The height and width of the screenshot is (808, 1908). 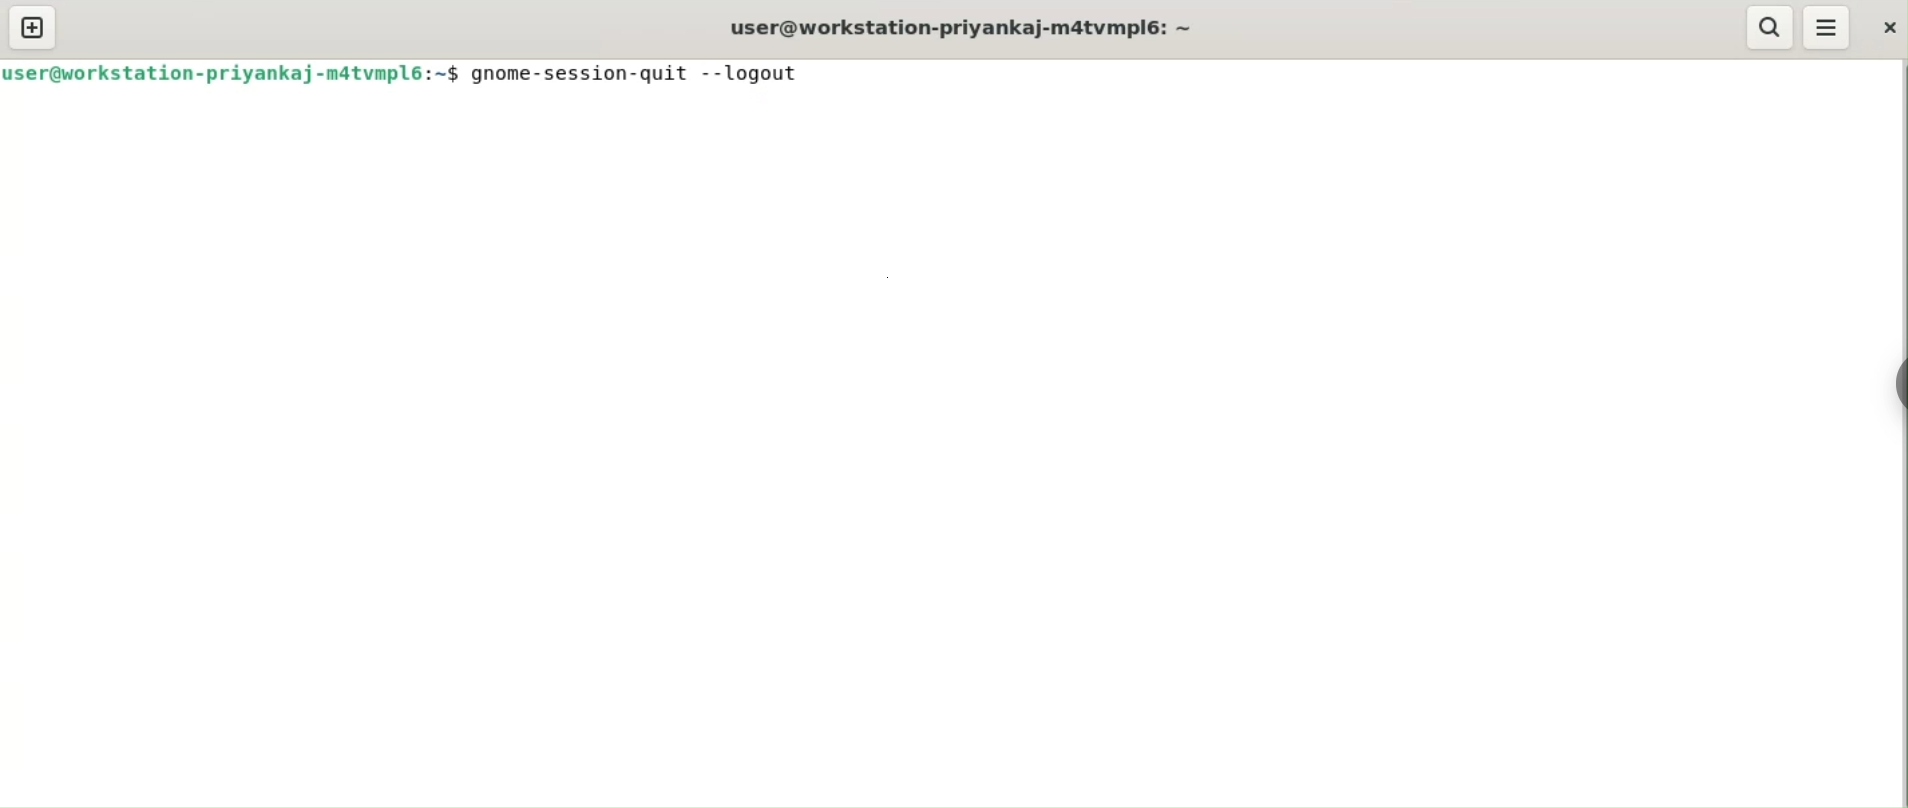 What do you see at coordinates (1825, 28) in the screenshot?
I see `menu` at bounding box center [1825, 28].